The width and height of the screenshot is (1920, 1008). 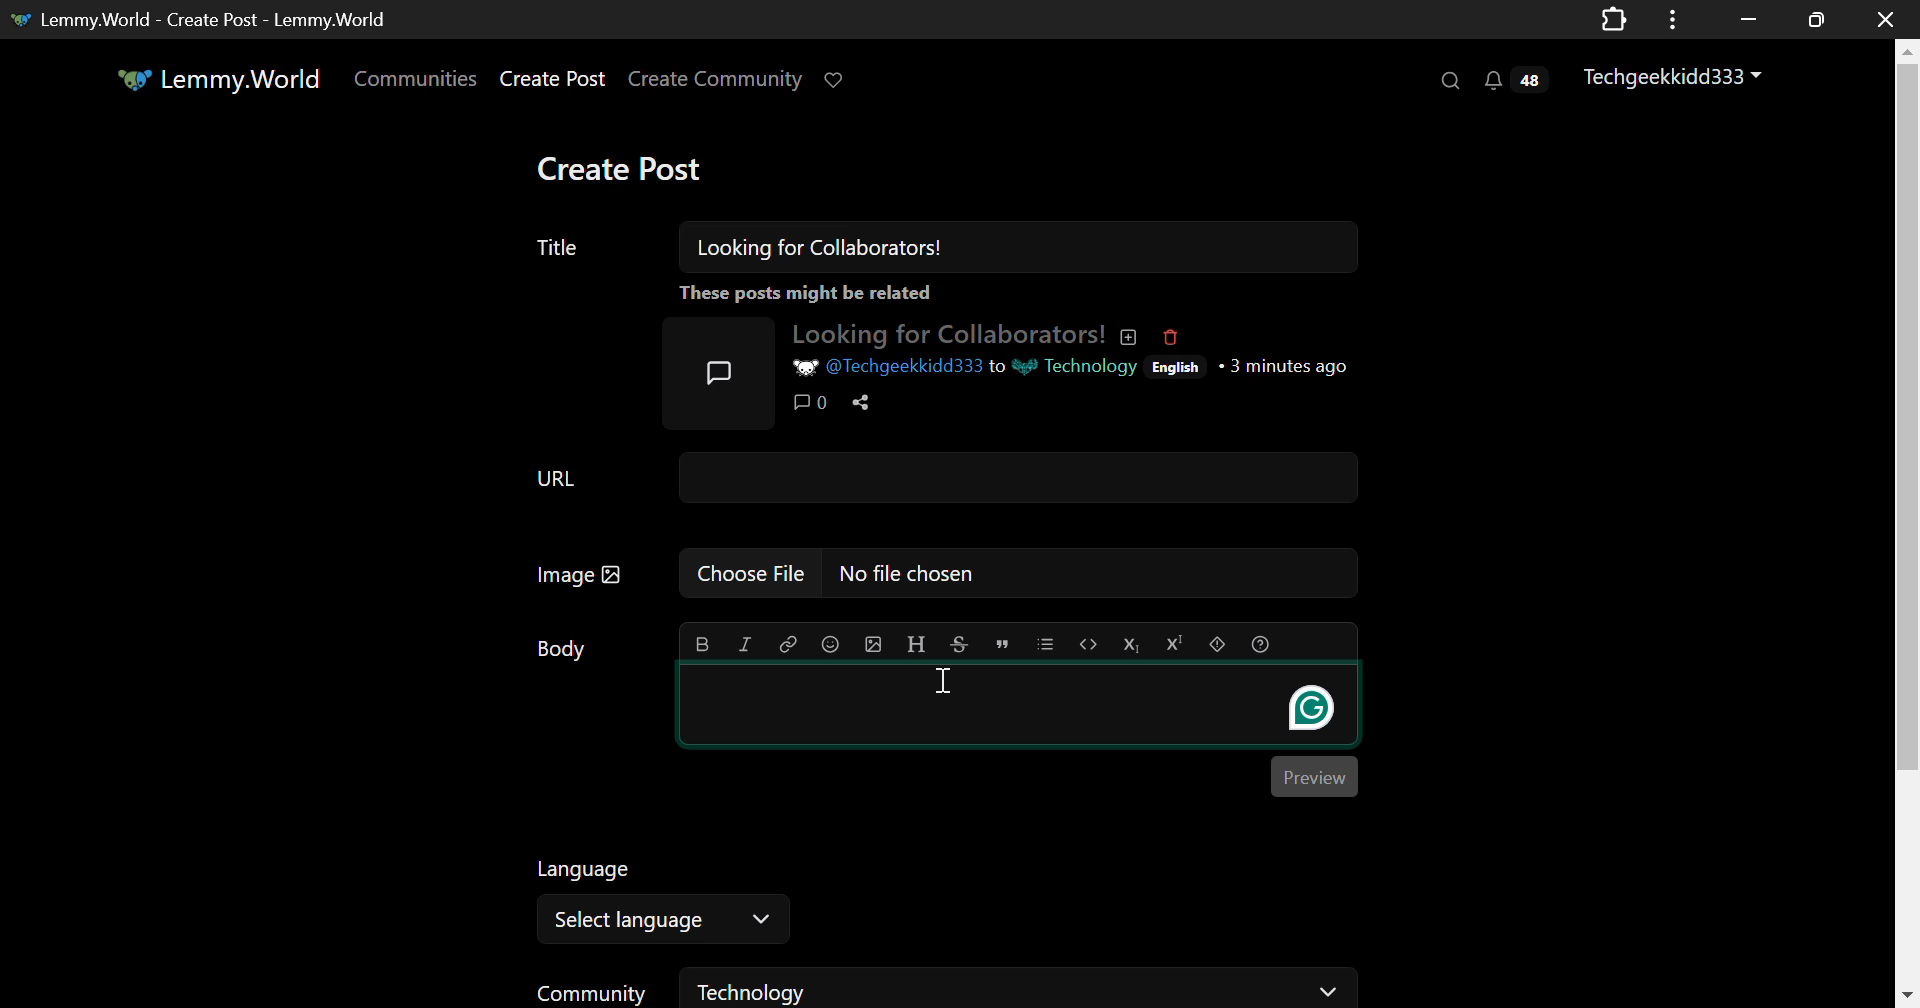 What do you see at coordinates (790, 645) in the screenshot?
I see `link` at bounding box center [790, 645].